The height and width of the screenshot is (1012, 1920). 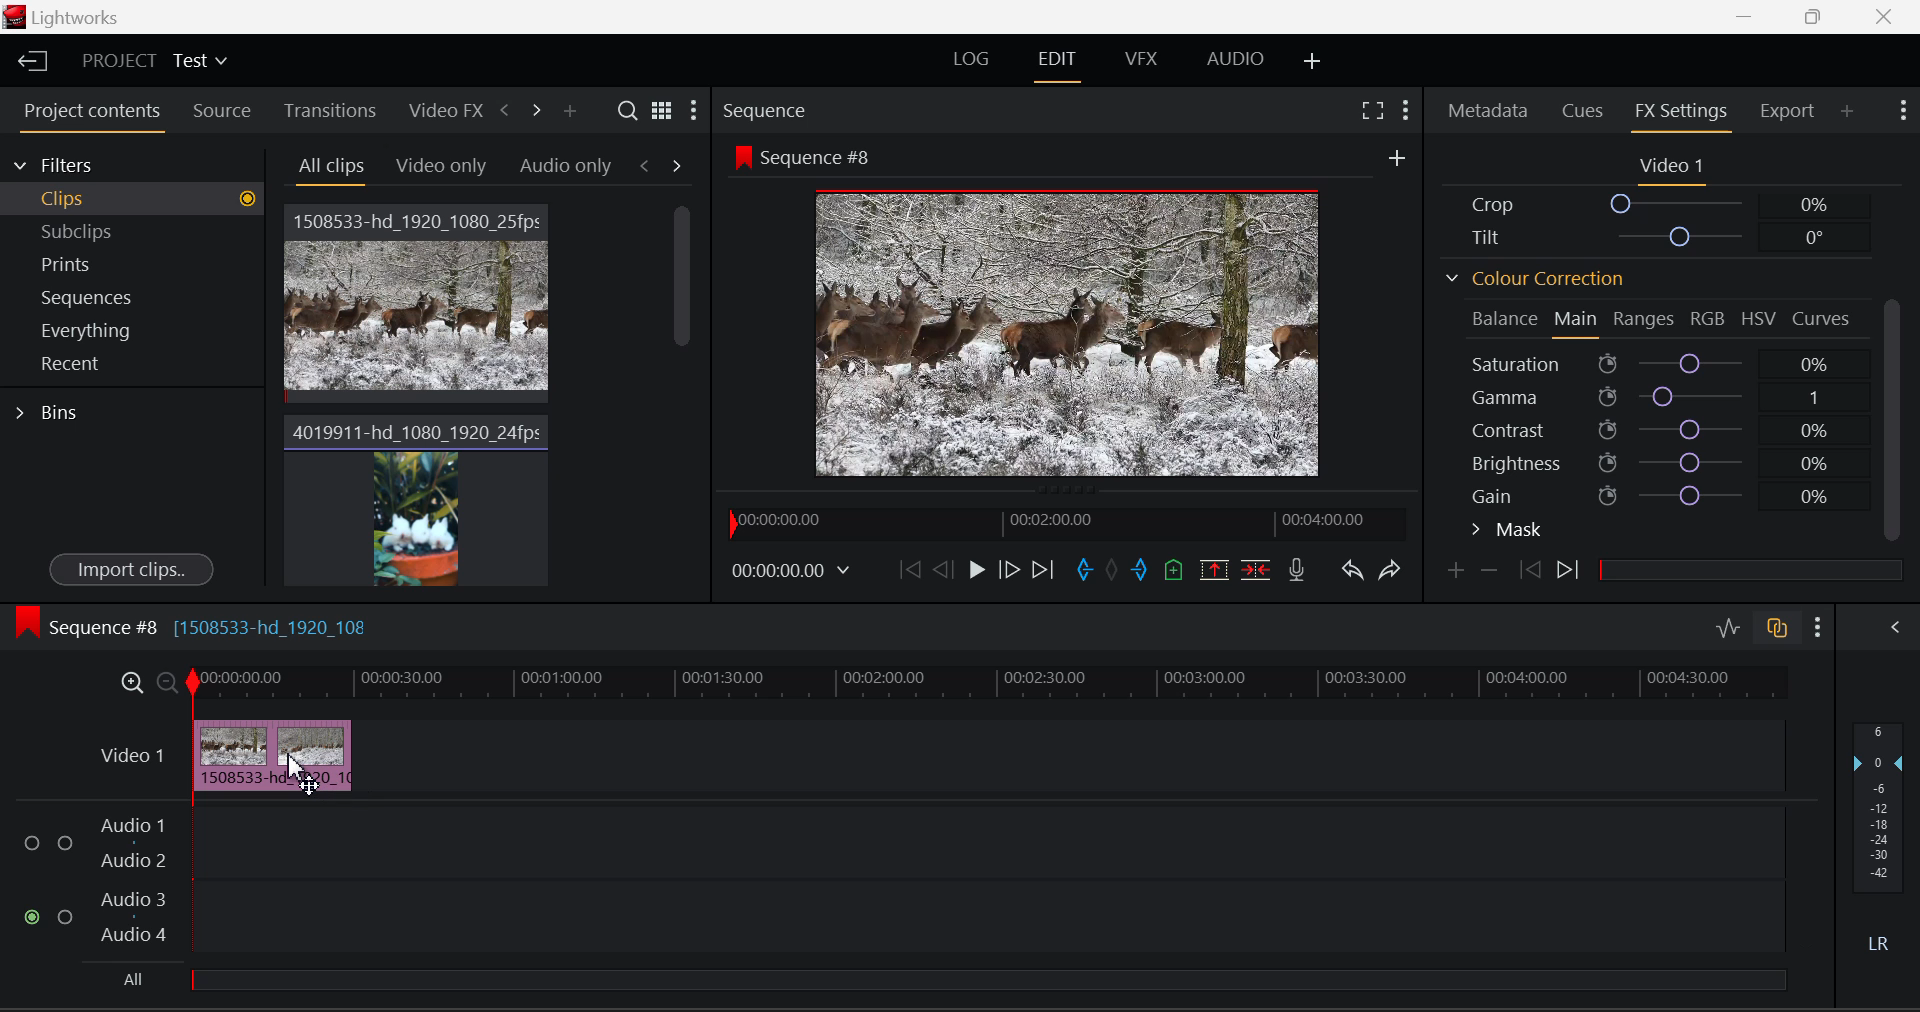 What do you see at coordinates (1656, 205) in the screenshot?
I see `Crop` at bounding box center [1656, 205].